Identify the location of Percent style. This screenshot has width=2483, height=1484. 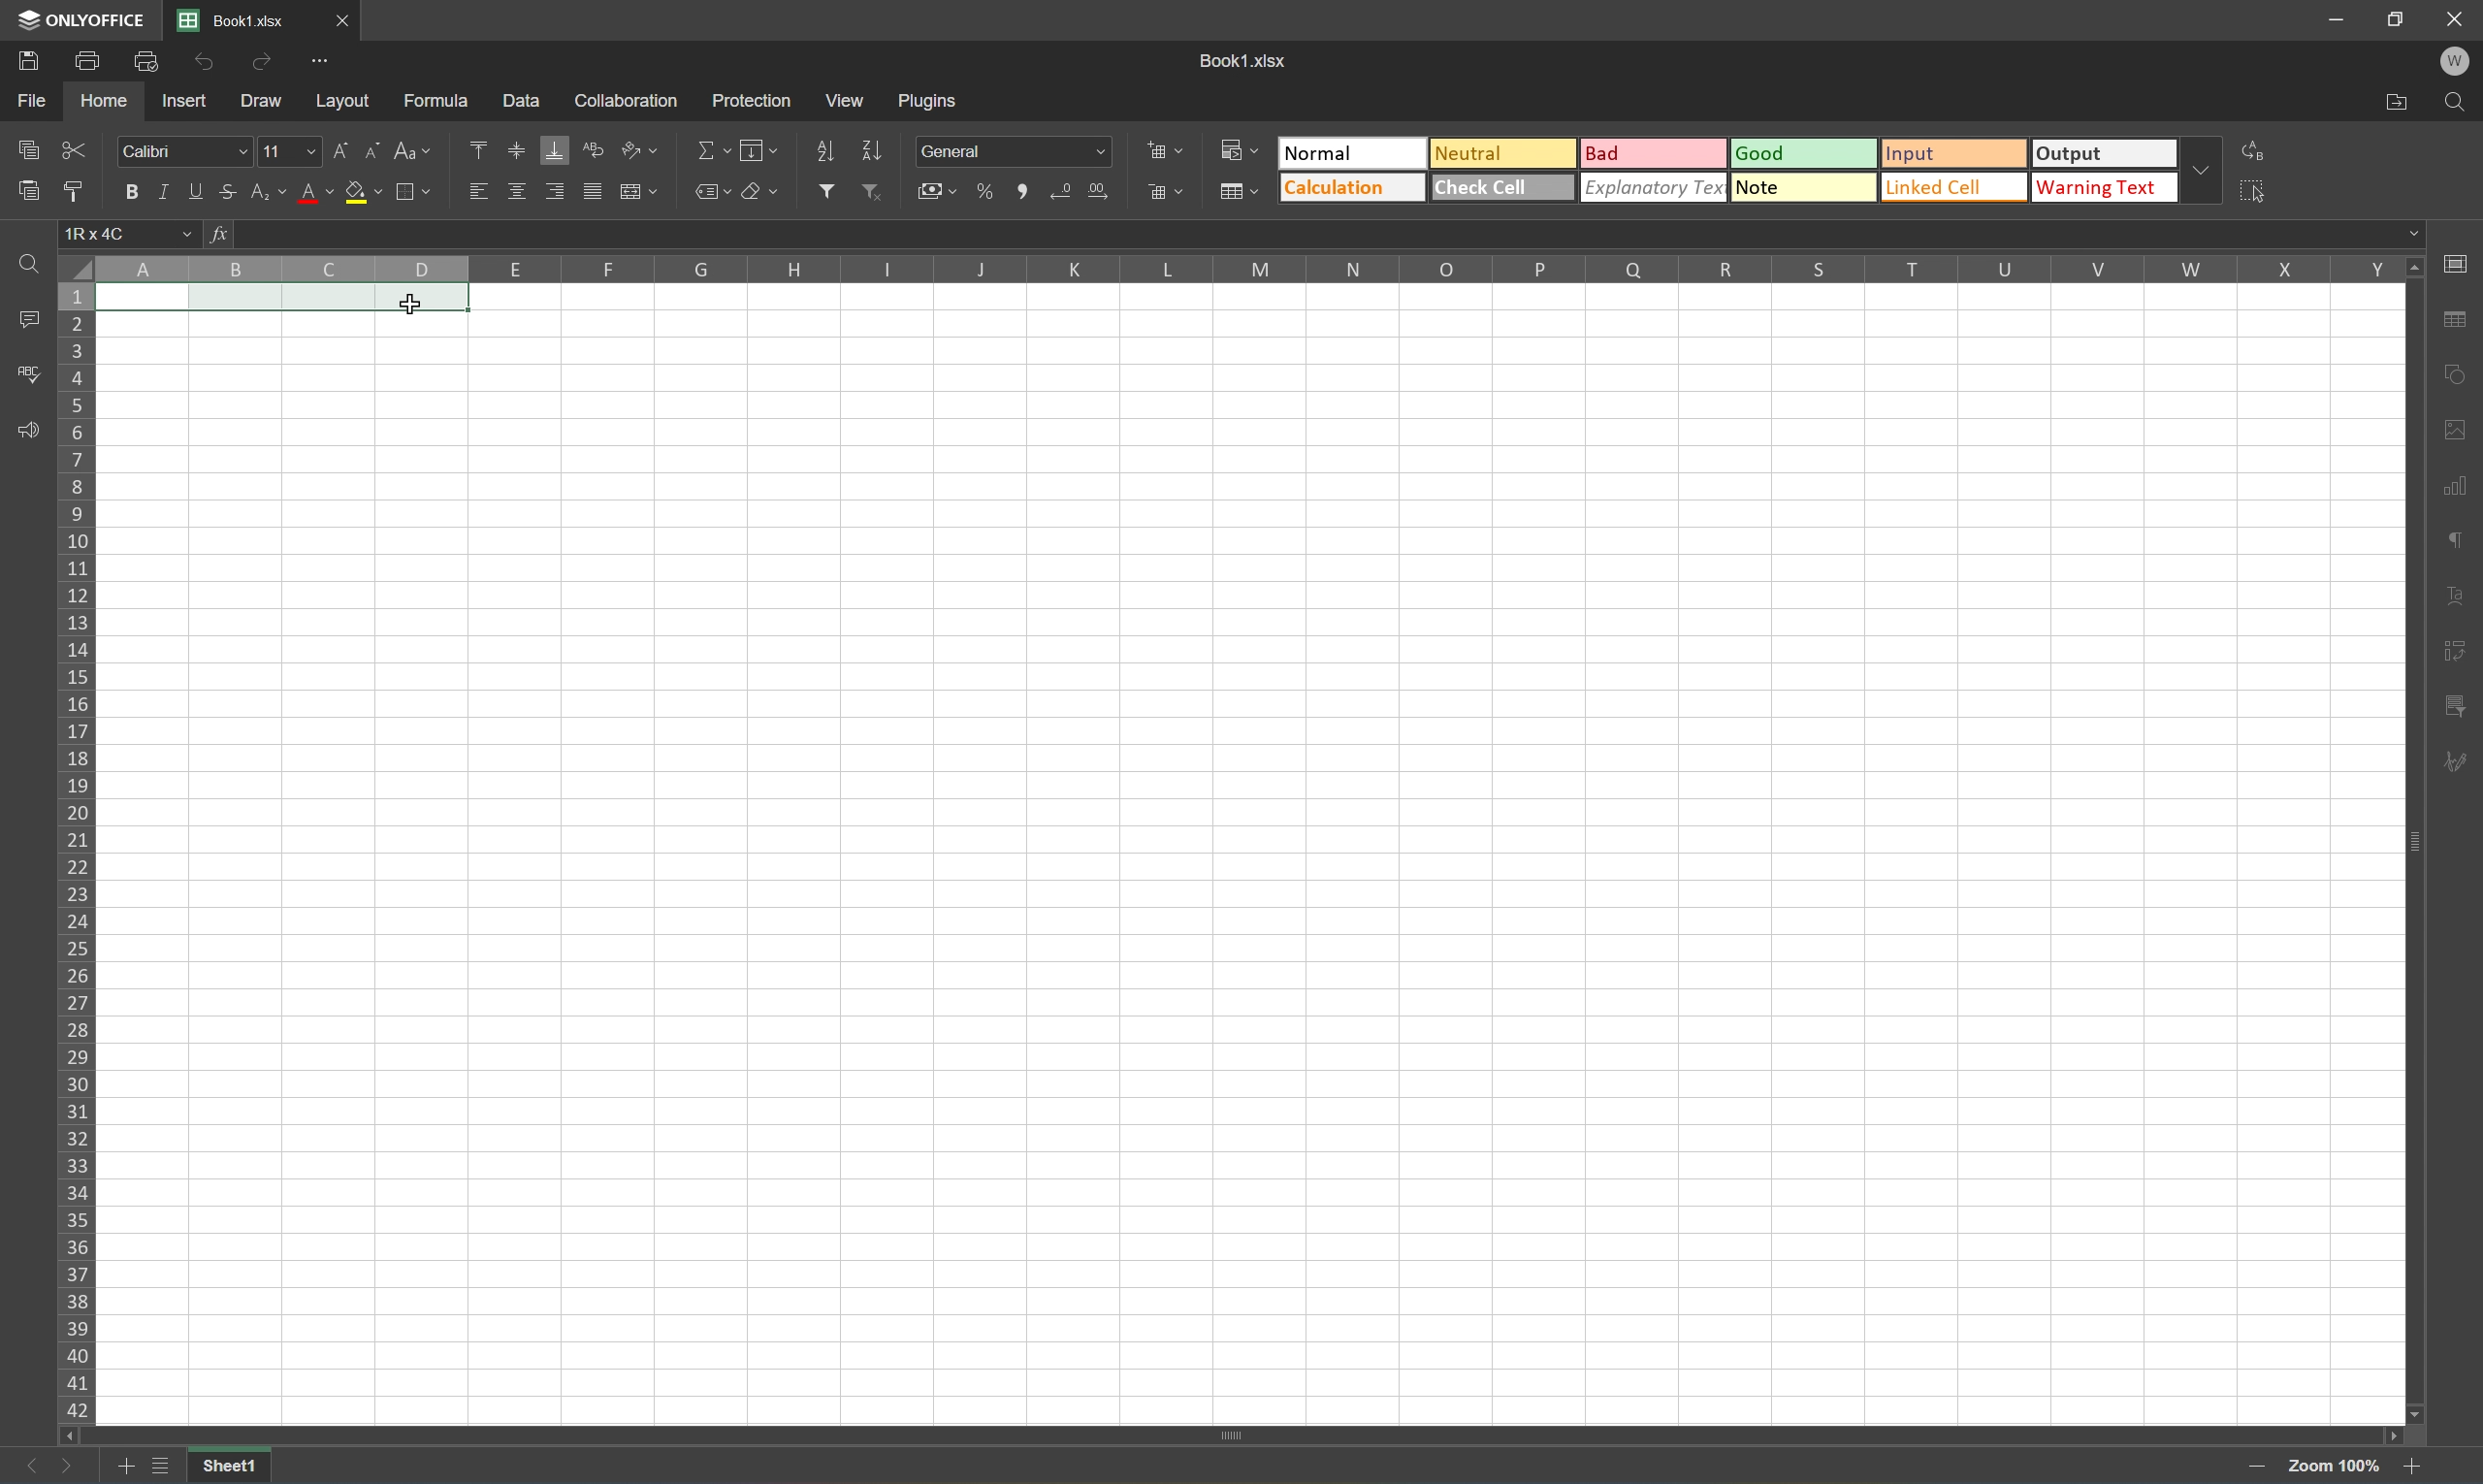
(988, 193).